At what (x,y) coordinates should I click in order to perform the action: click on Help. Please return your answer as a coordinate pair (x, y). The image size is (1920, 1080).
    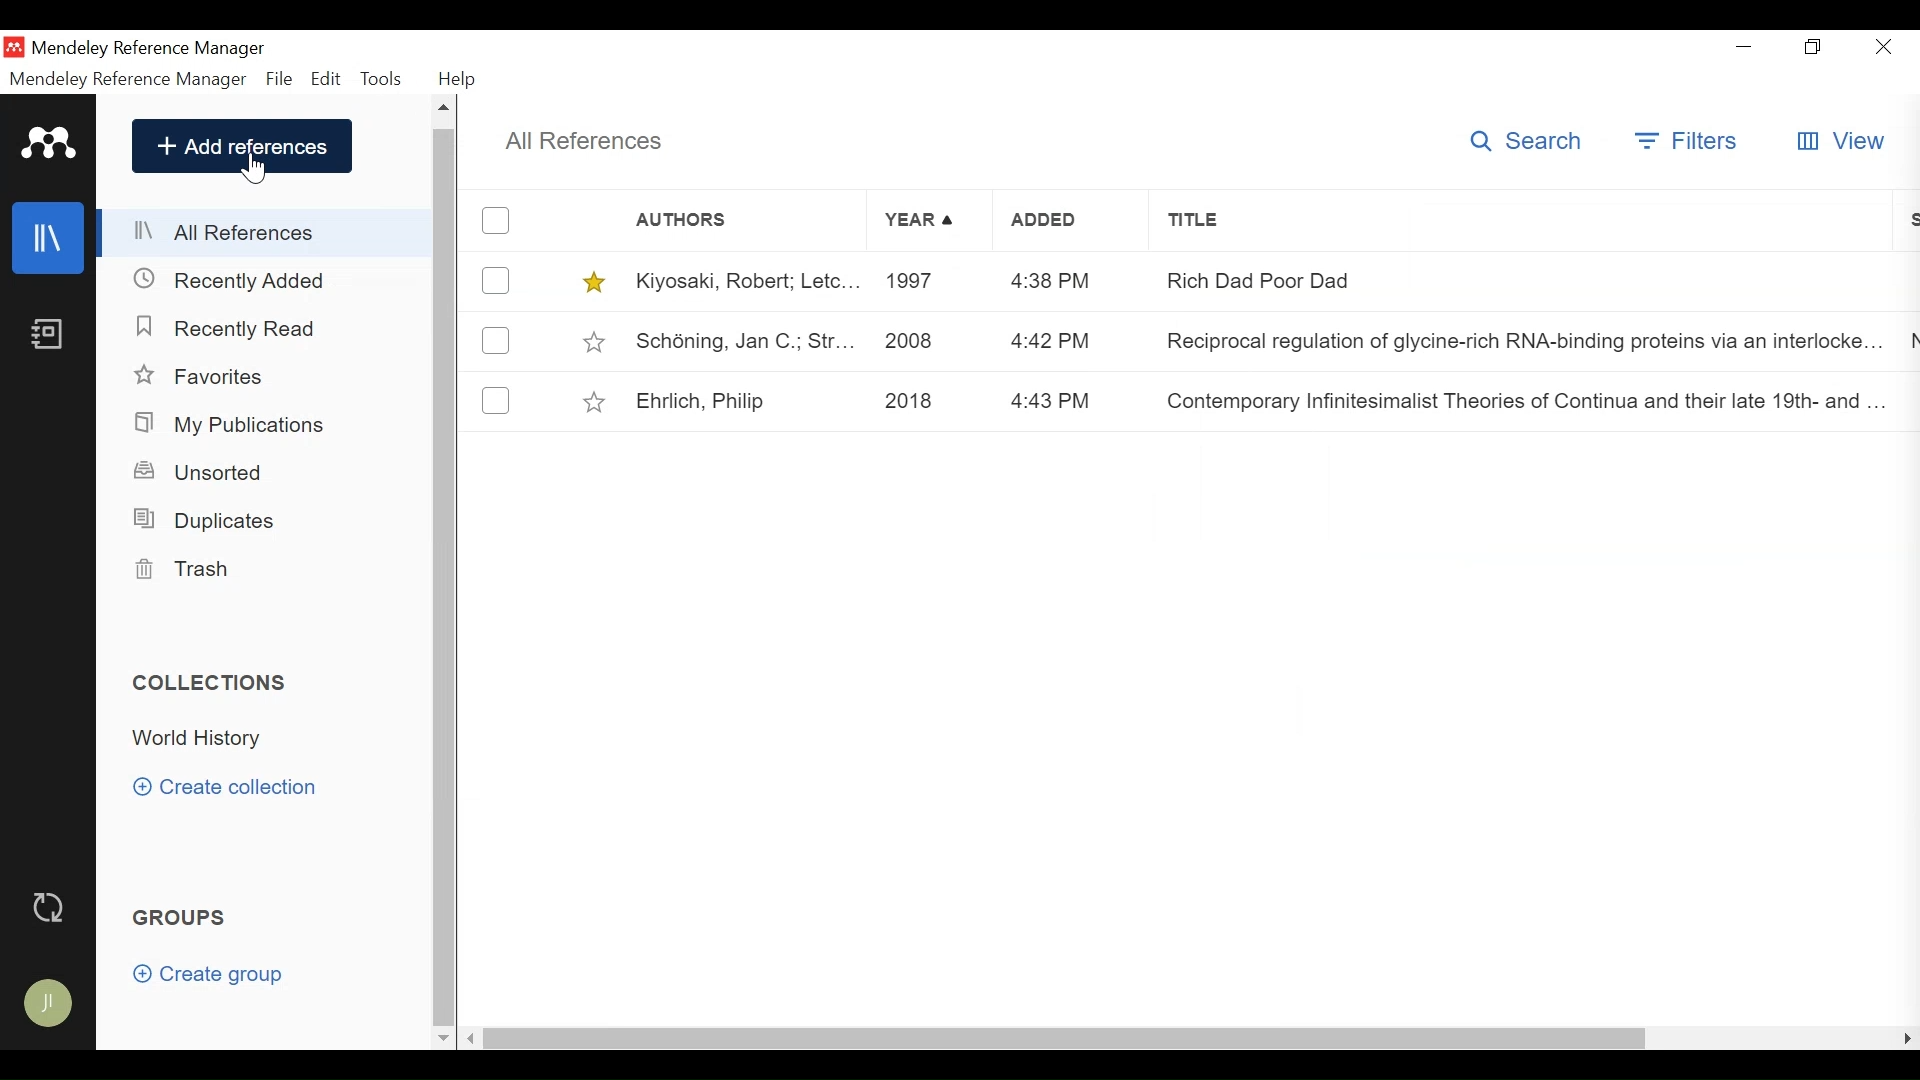
    Looking at the image, I should click on (463, 79).